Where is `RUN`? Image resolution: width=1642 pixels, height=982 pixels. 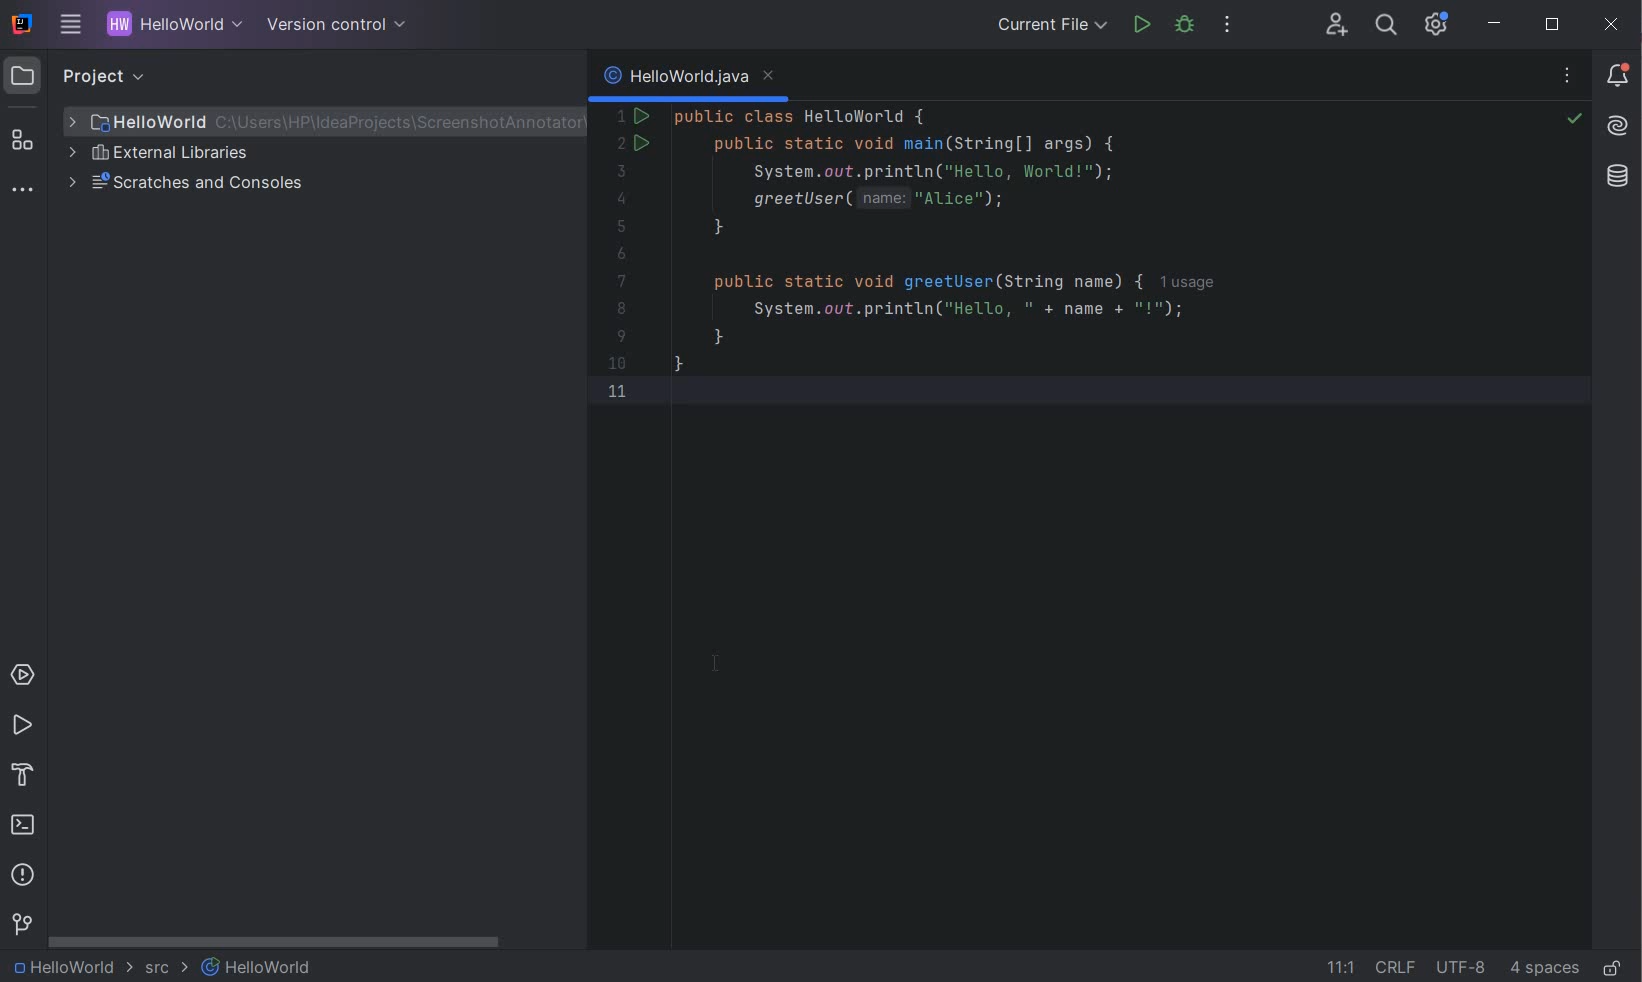
RUN is located at coordinates (1142, 25).